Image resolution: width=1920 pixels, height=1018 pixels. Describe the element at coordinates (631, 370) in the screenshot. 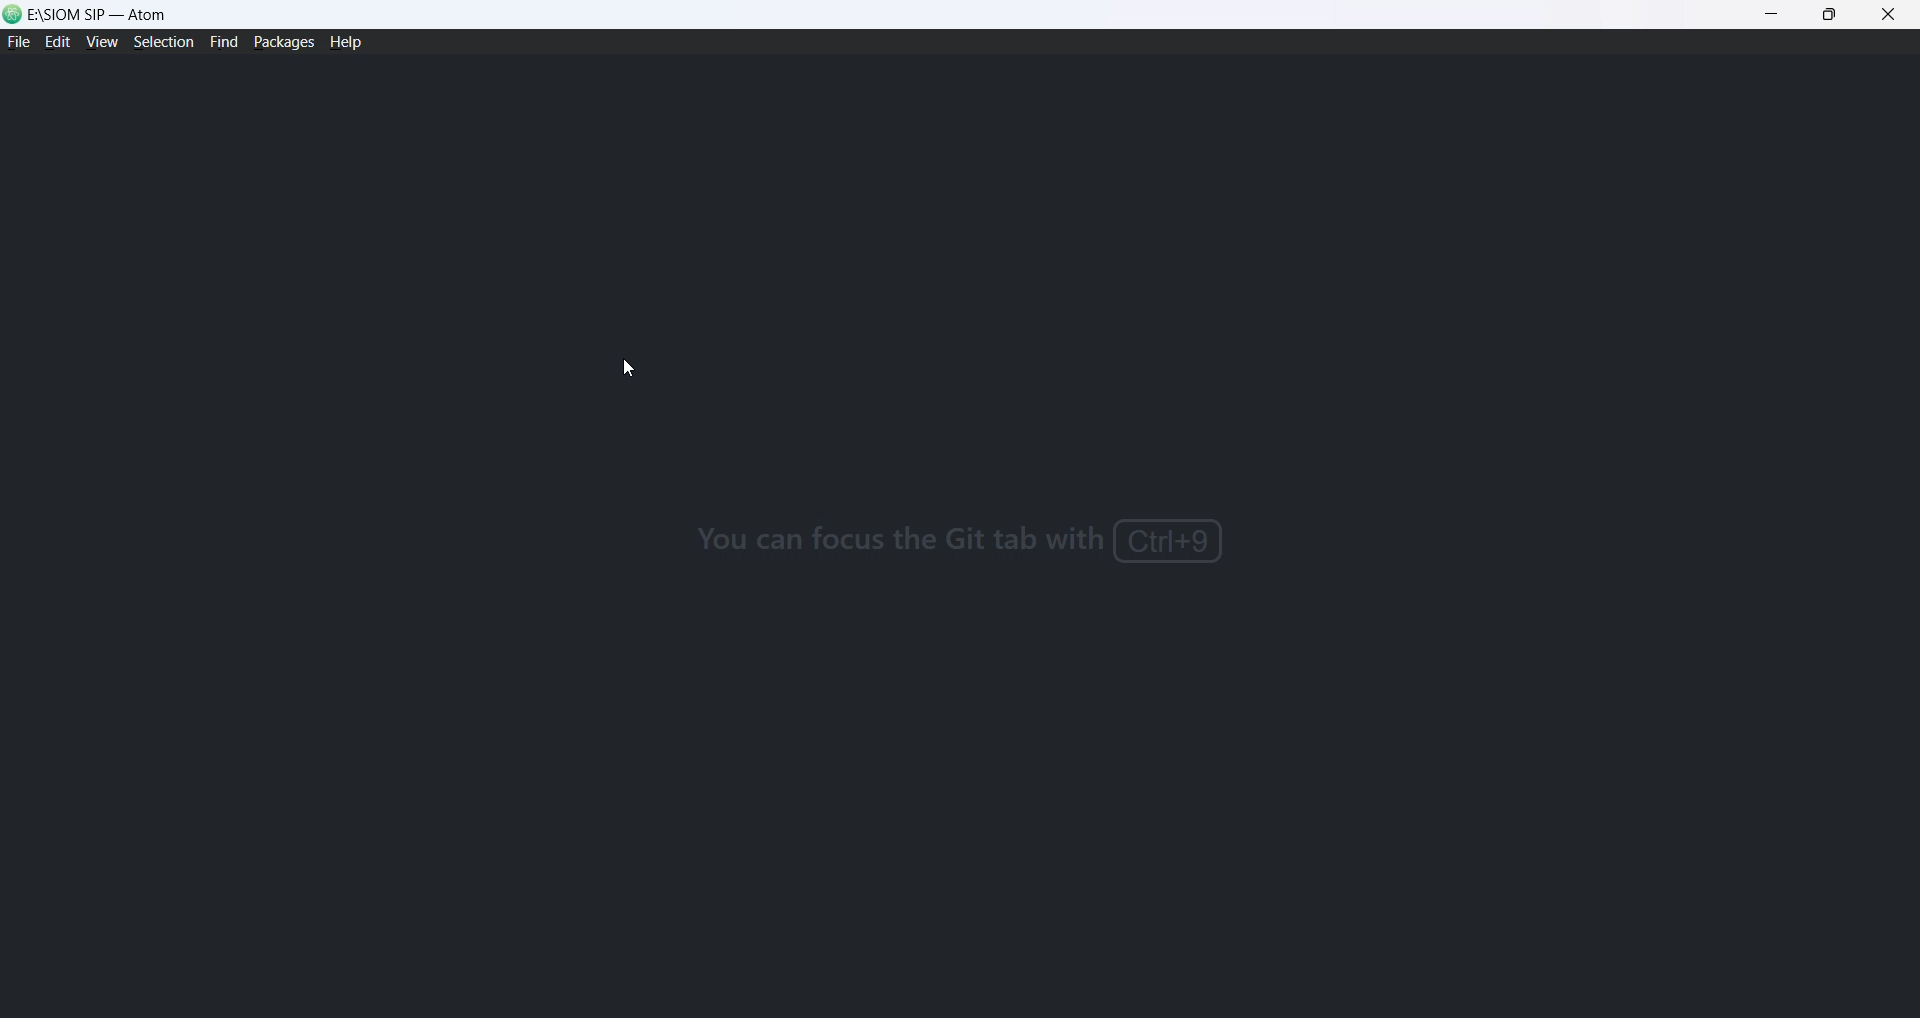

I see `cursor` at that location.